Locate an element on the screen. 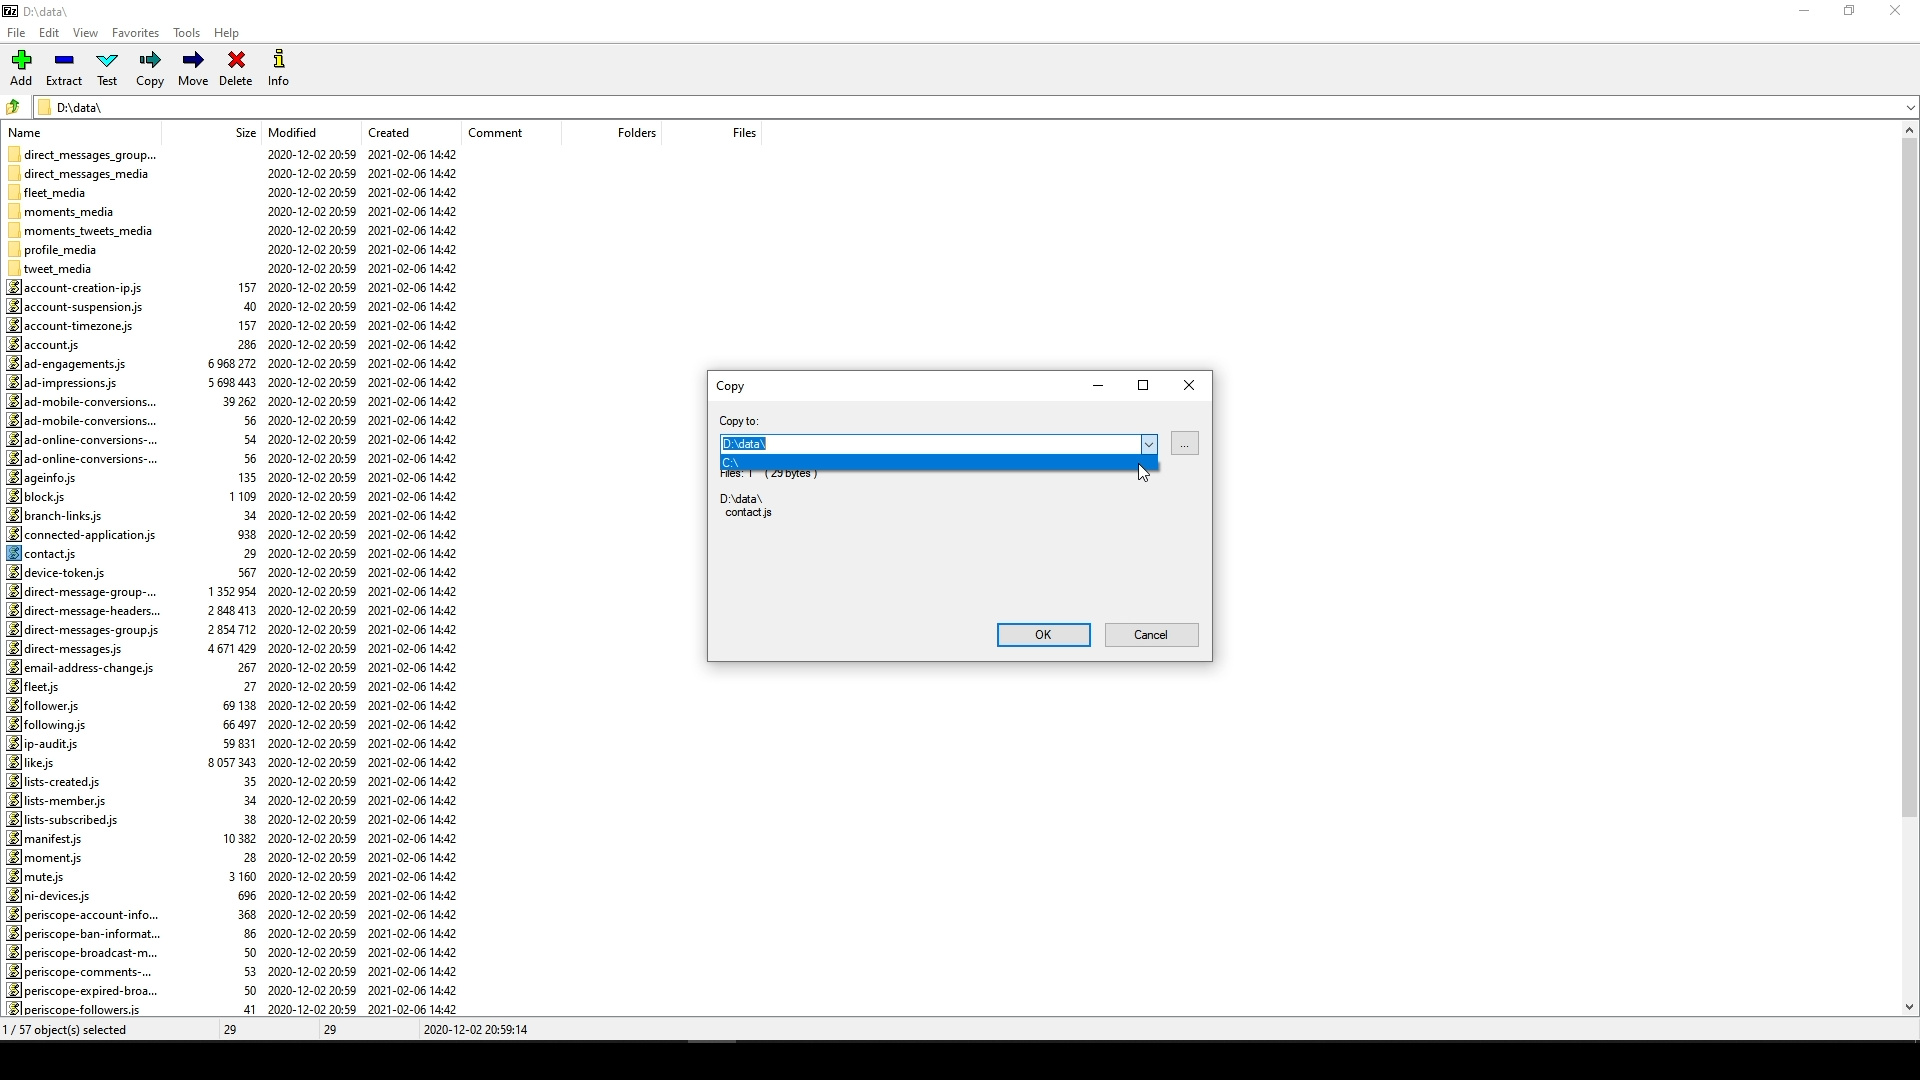 The width and height of the screenshot is (1920, 1080). D:\data\
contacts is located at coordinates (745, 505).